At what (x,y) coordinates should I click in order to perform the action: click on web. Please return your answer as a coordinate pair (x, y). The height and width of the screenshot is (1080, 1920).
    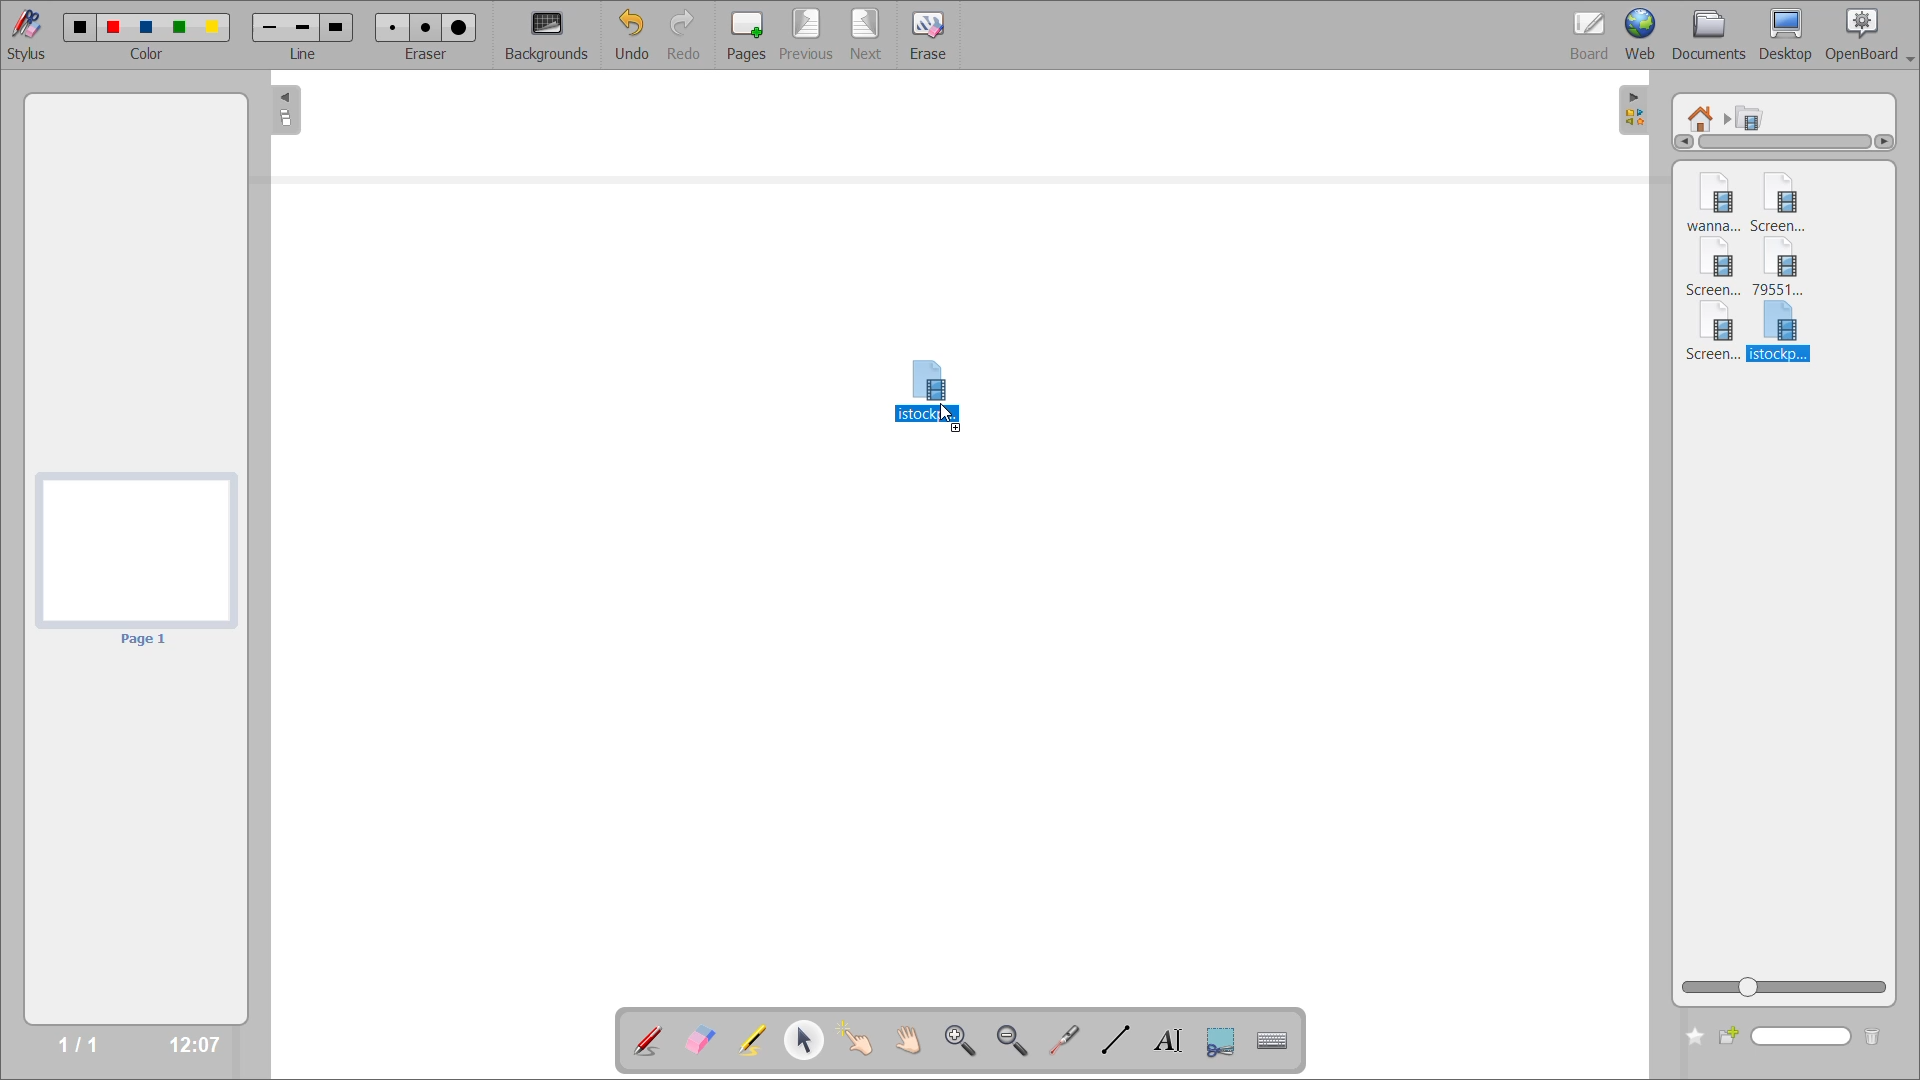
    Looking at the image, I should click on (1643, 36).